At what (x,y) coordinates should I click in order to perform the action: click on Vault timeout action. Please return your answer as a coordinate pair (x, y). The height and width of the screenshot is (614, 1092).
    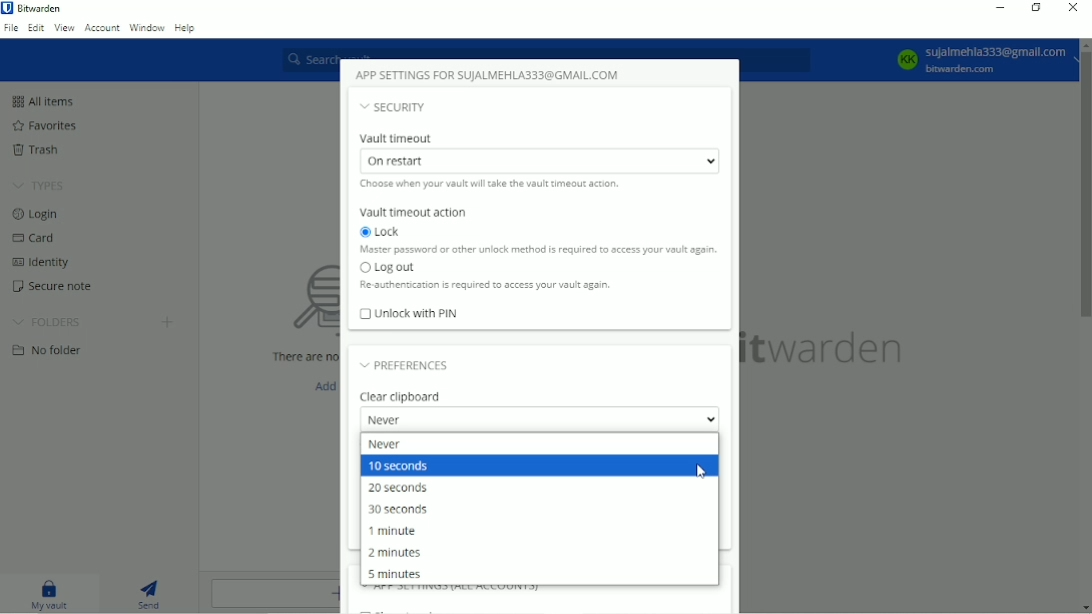
    Looking at the image, I should click on (416, 213).